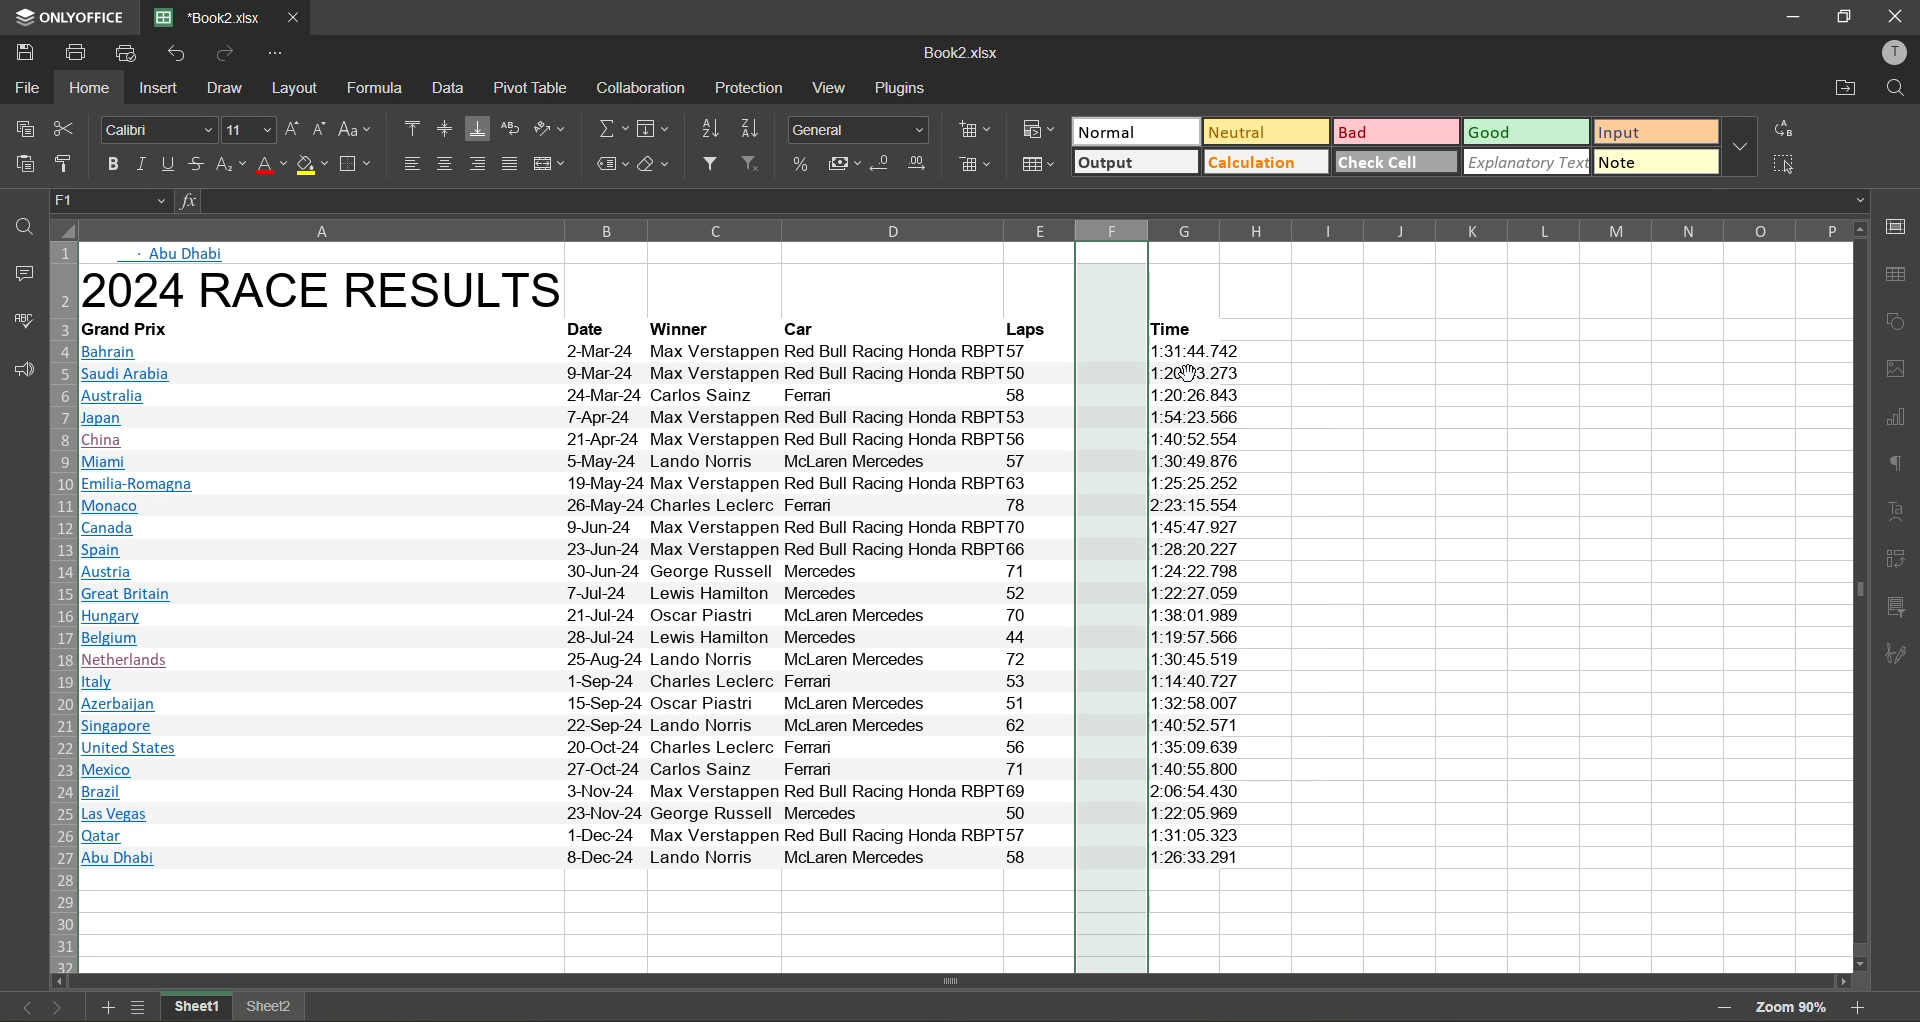  I want to click on increment size, so click(294, 129).